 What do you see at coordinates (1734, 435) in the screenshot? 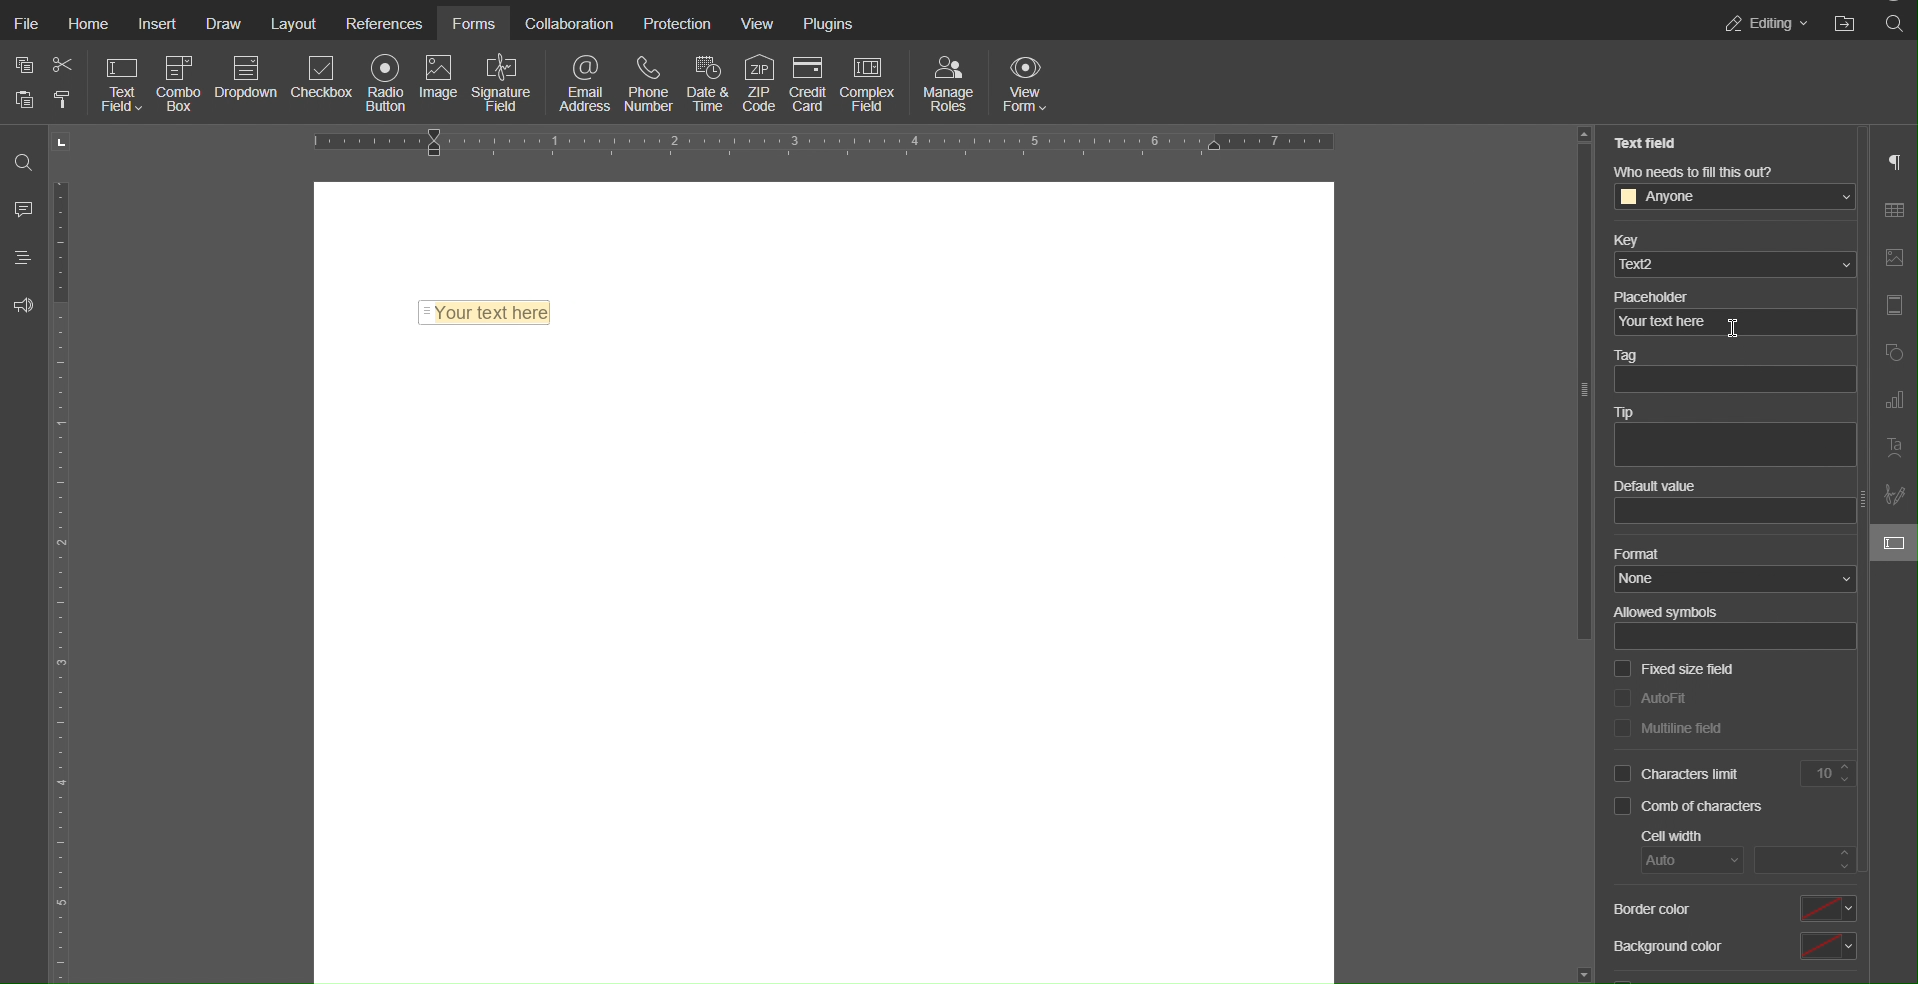
I see `Tip` at bounding box center [1734, 435].